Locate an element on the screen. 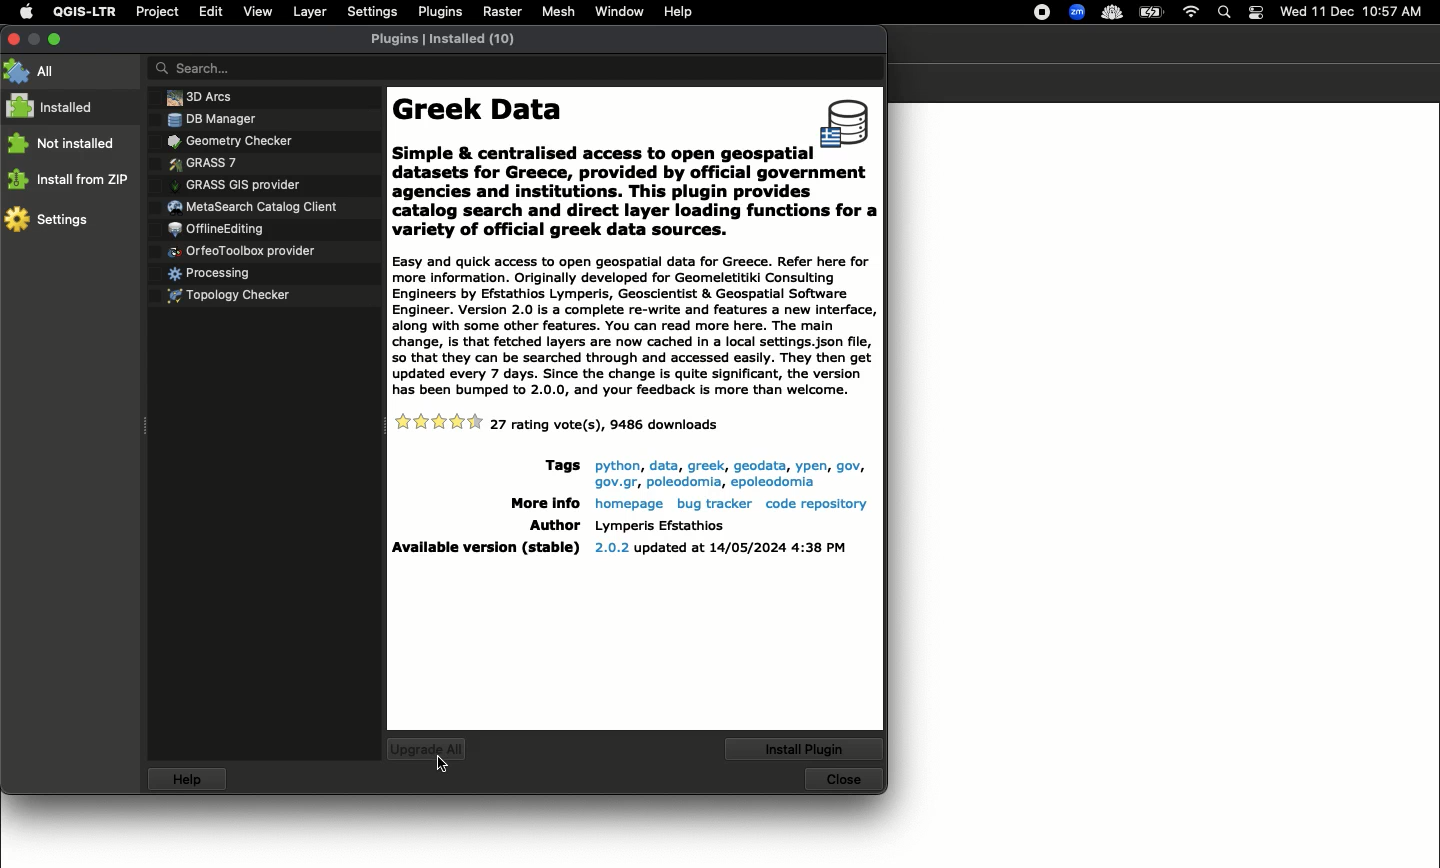 The height and width of the screenshot is (868, 1440). Geometry checker is located at coordinates (227, 141).